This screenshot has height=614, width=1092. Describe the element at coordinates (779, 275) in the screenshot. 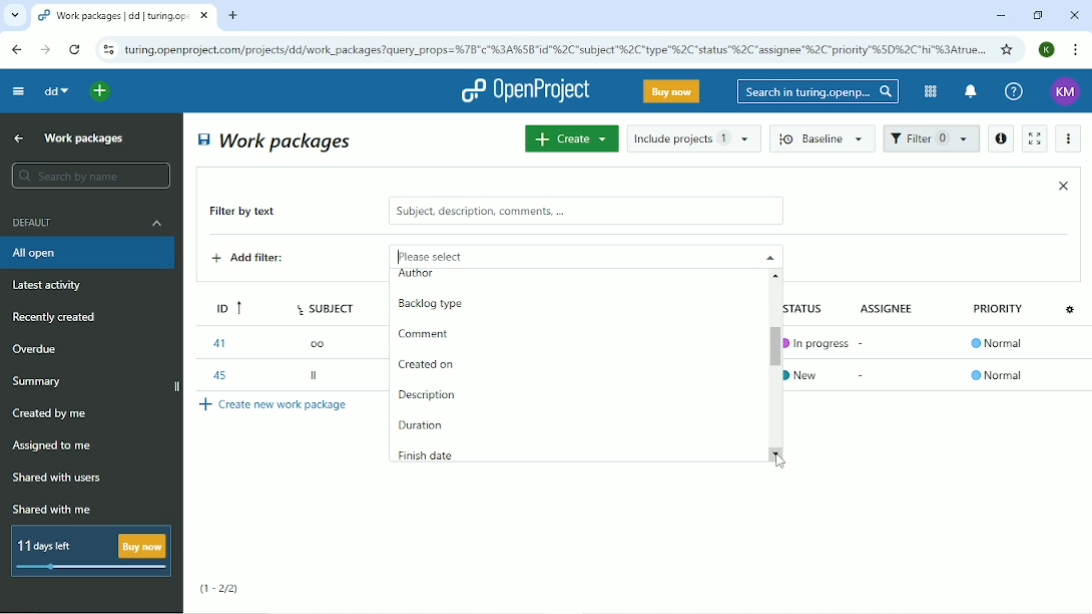

I see `scroll up` at that location.